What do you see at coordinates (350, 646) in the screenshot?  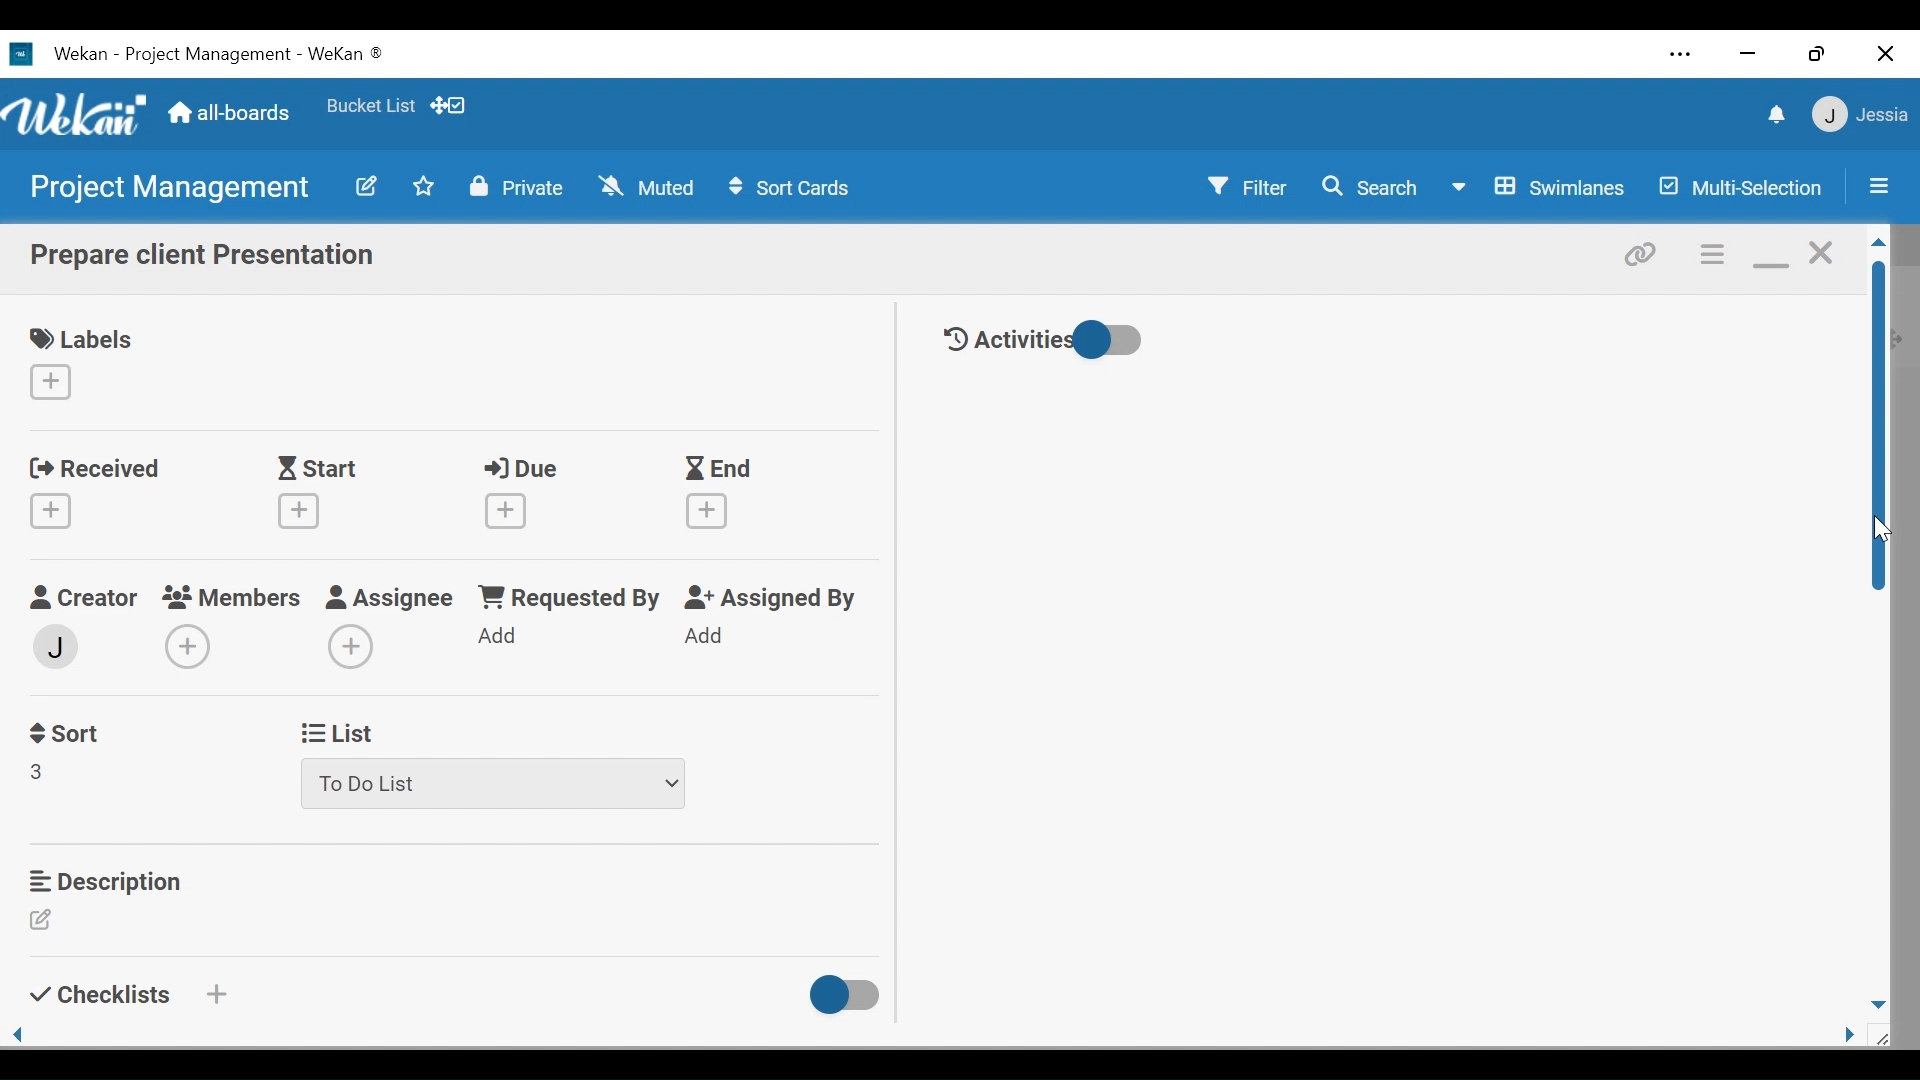 I see `Add Assignee` at bounding box center [350, 646].